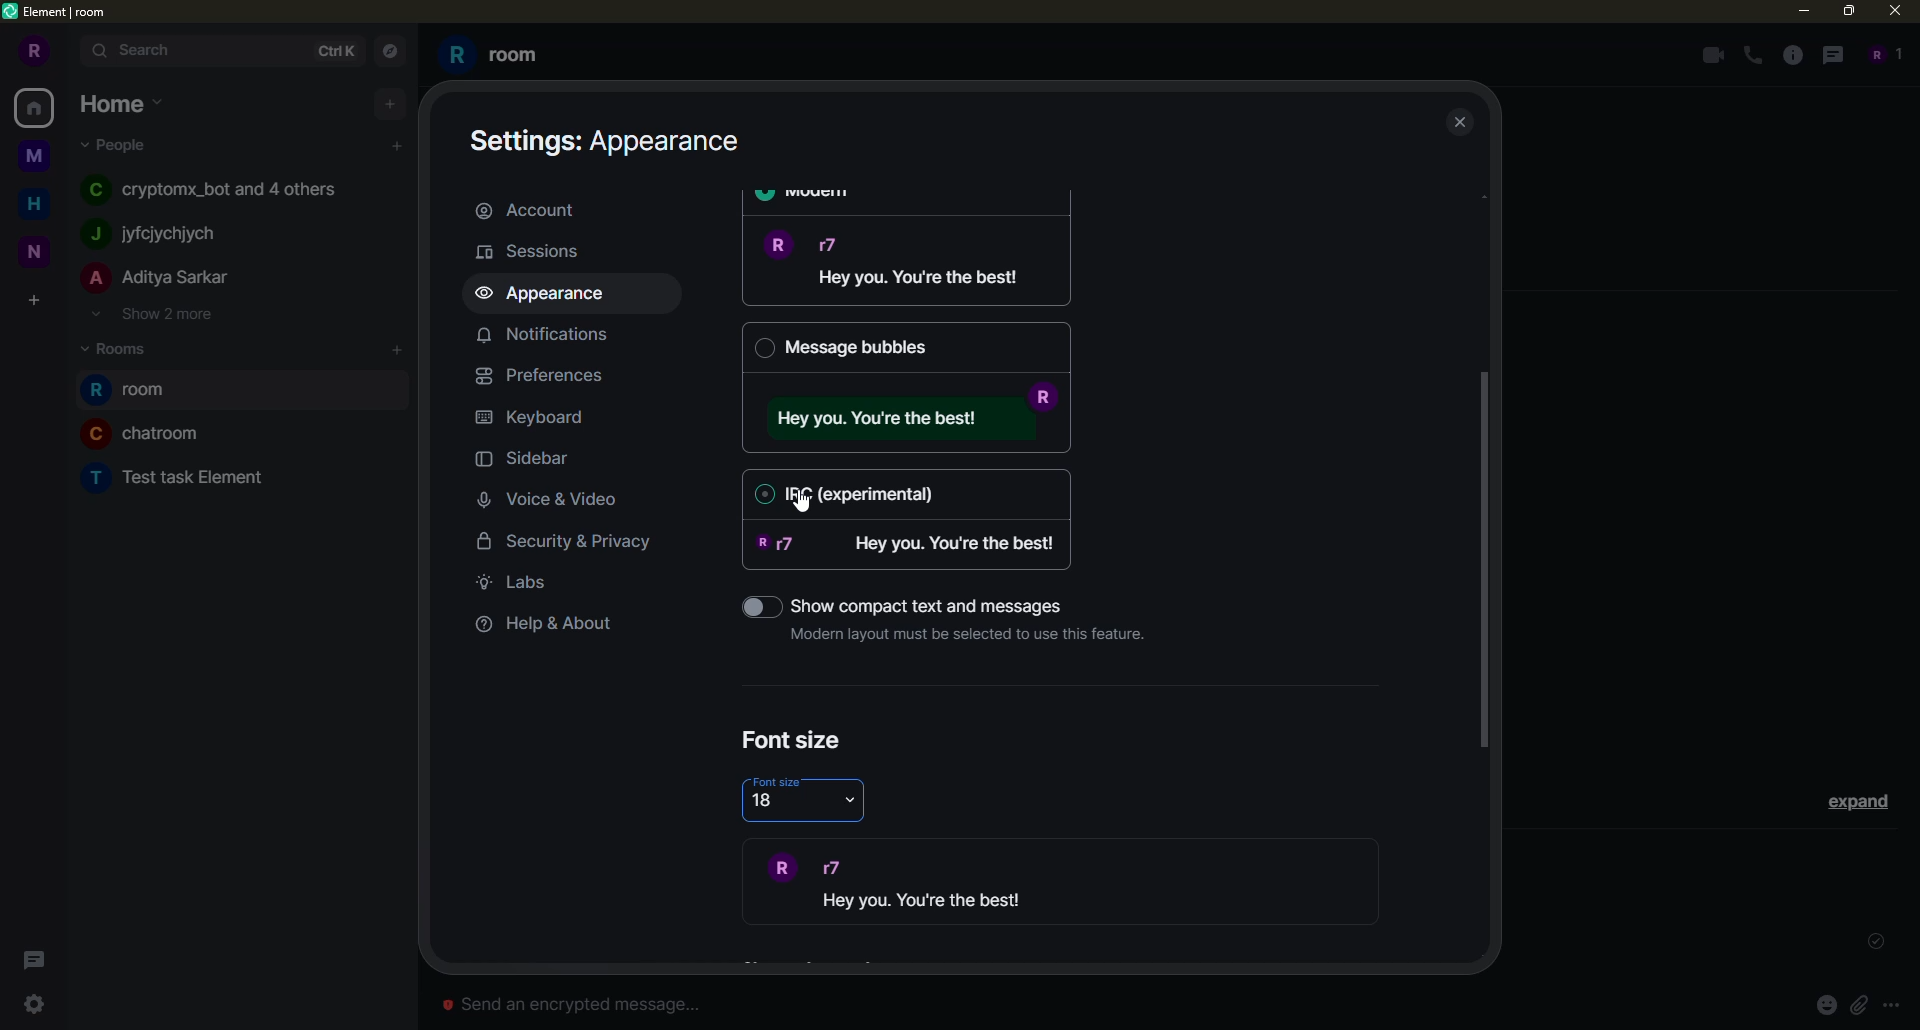  I want to click on labs, so click(518, 585).